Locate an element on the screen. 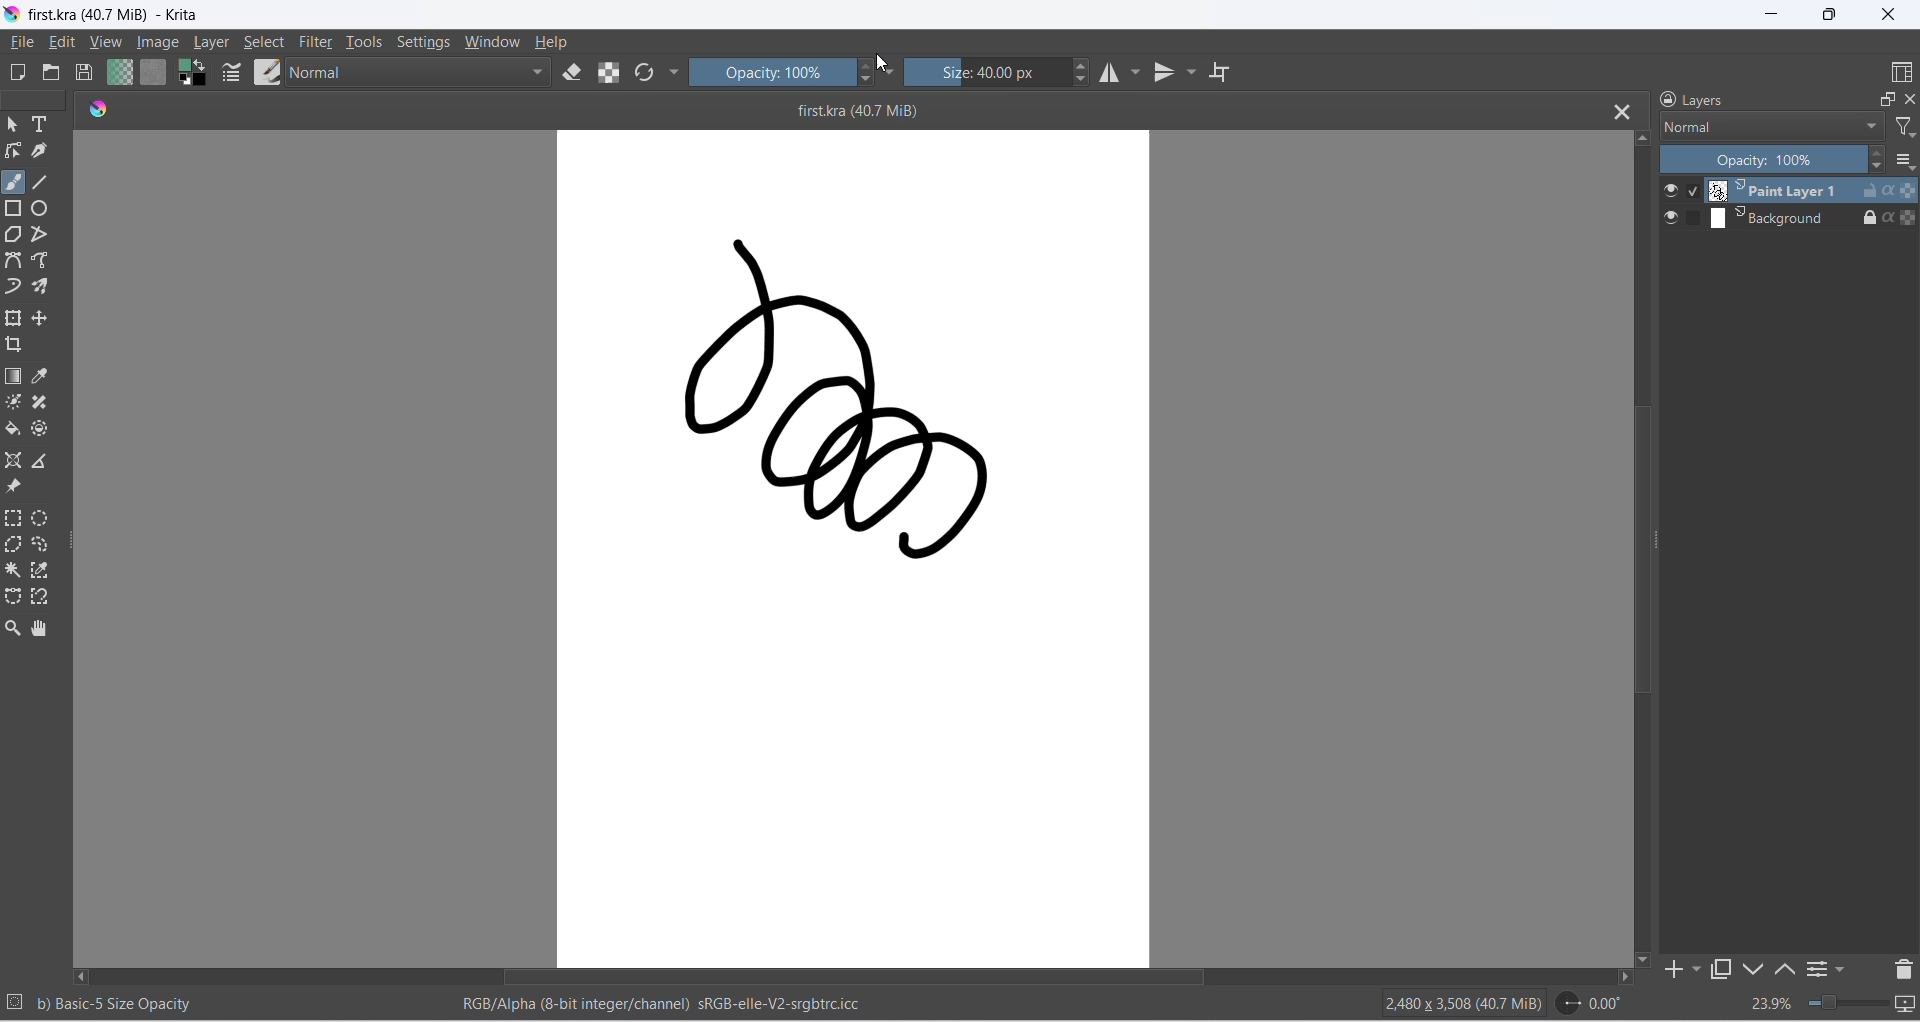 The image size is (1920, 1022). magnetic curve selection tool is located at coordinates (40, 596).